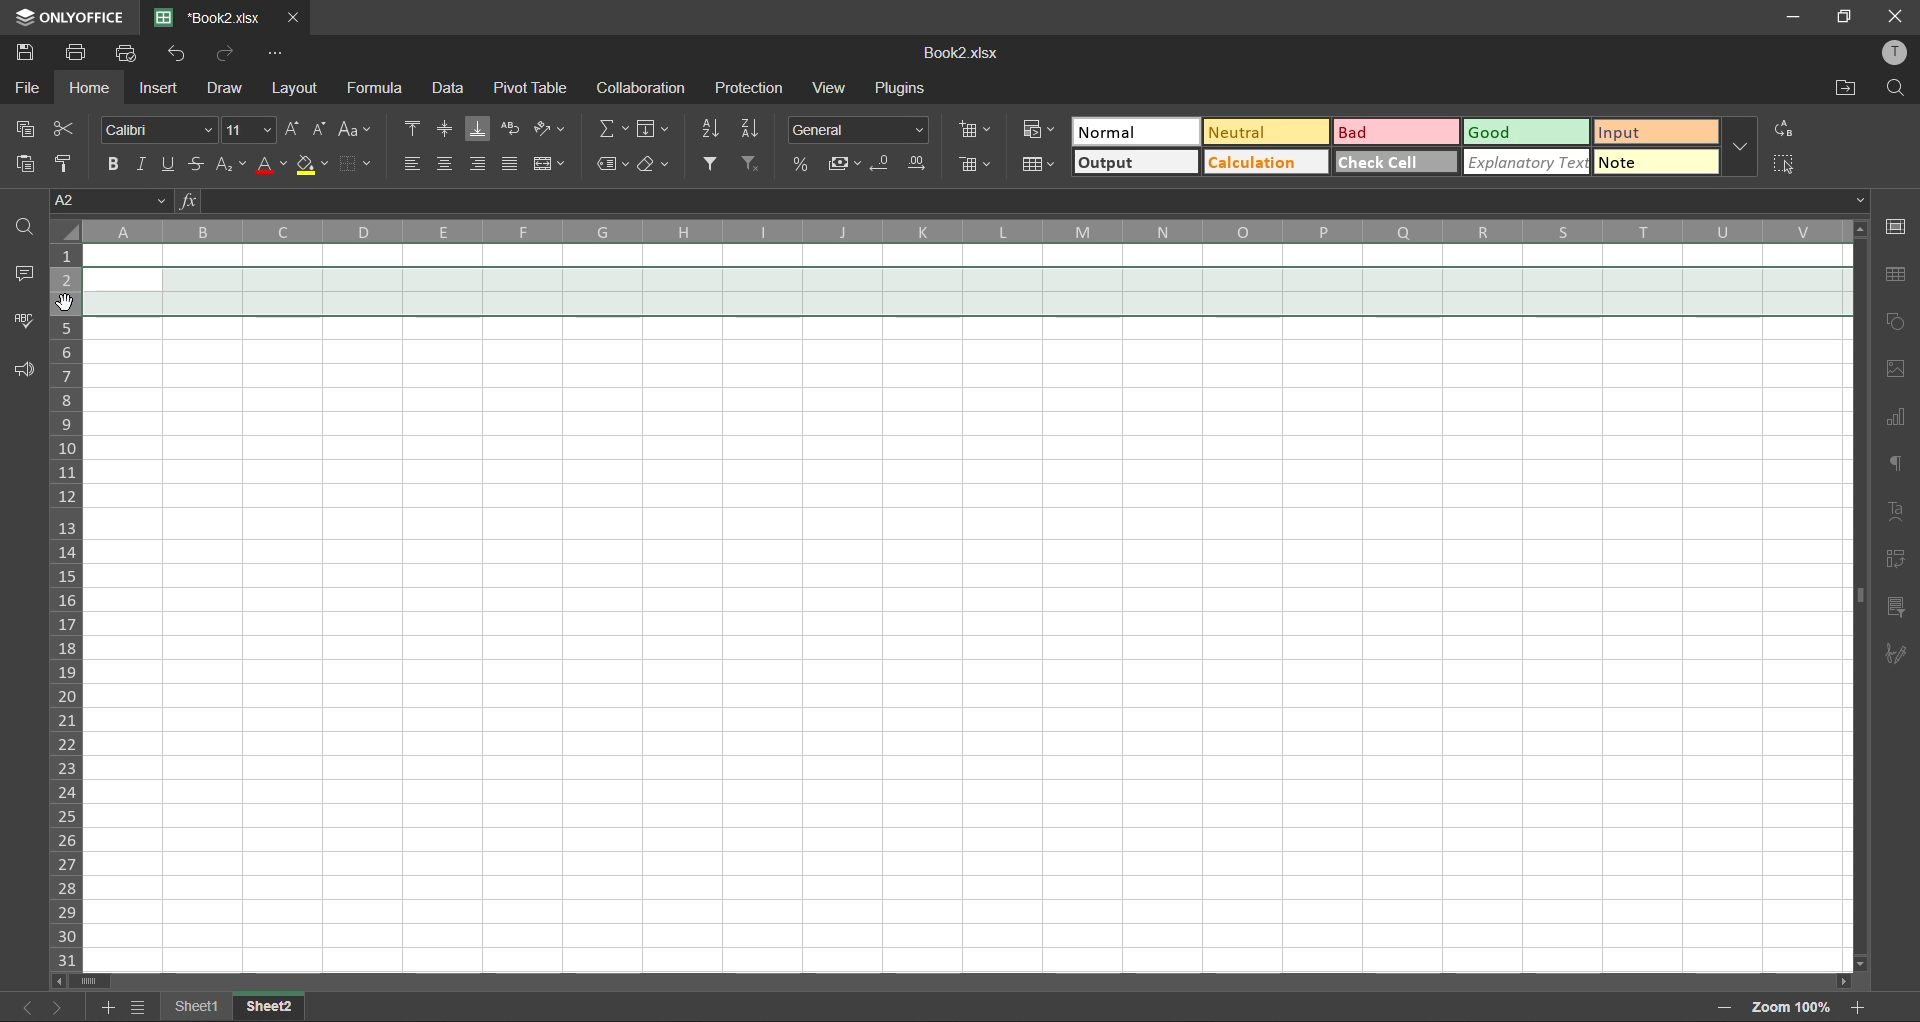 This screenshot has height=1022, width=1920. I want to click on underline, so click(171, 161).